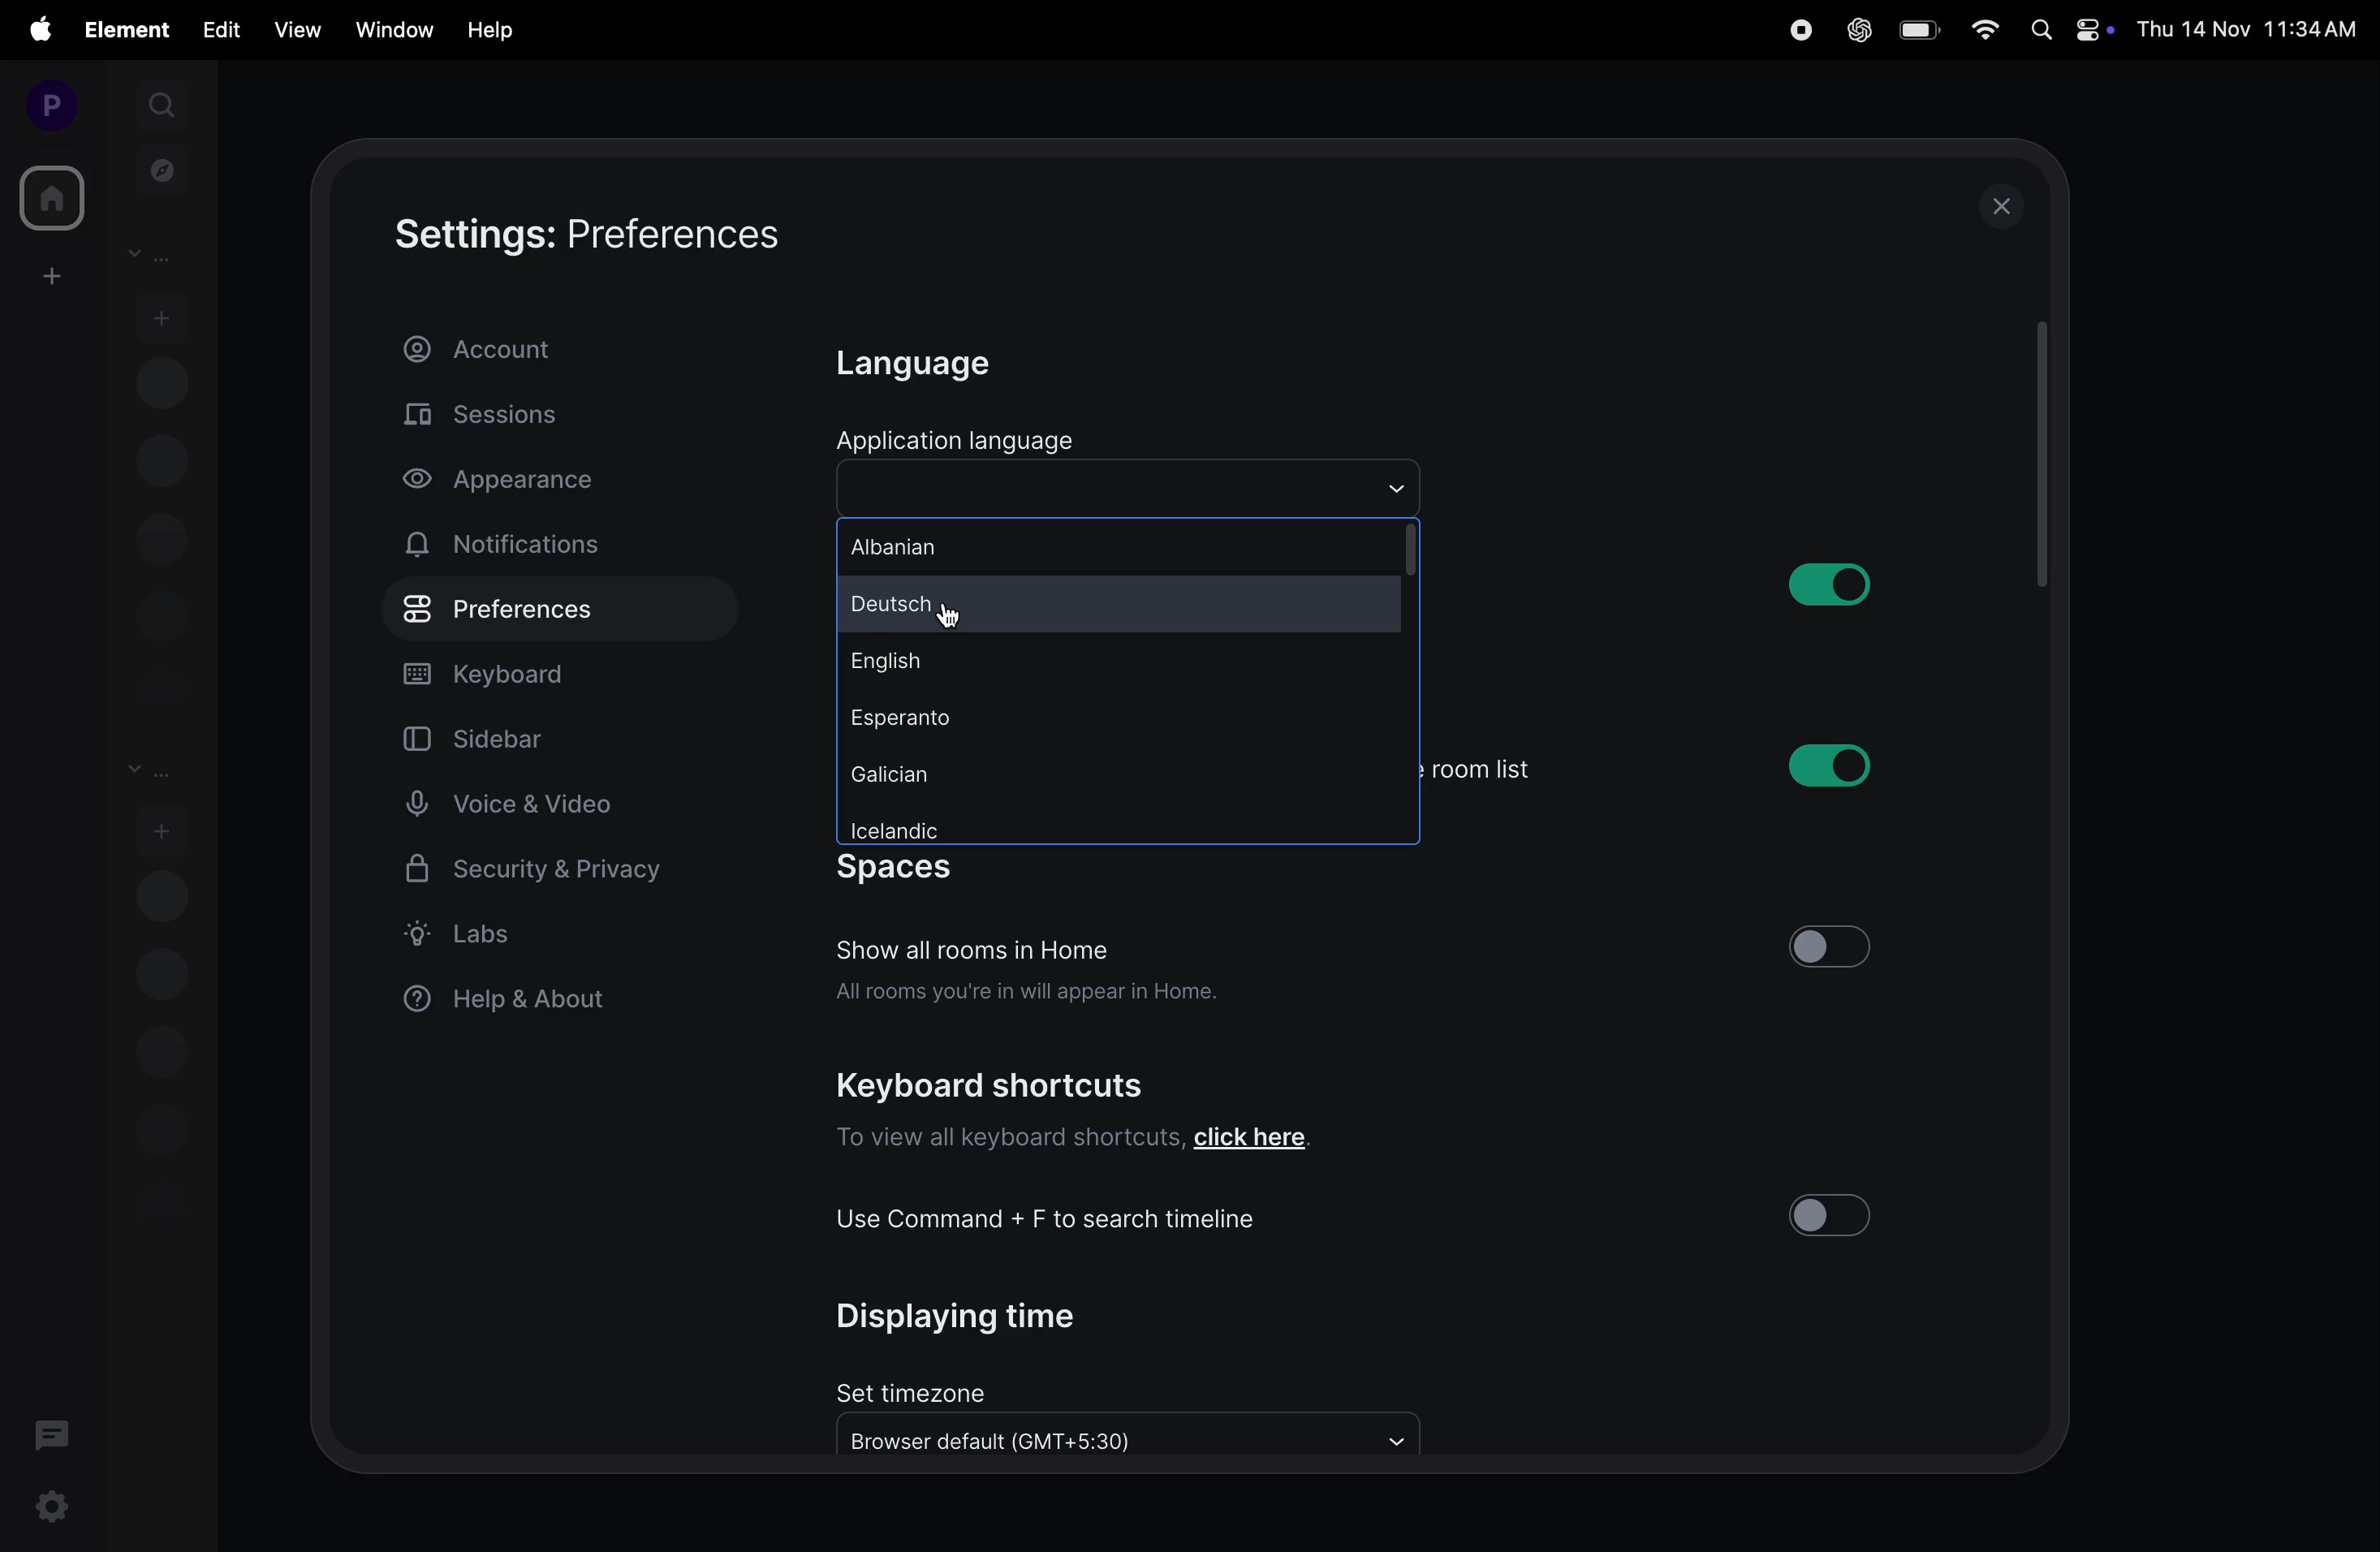 The width and height of the screenshot is (2380, 1552). I want to click on apple menu, so click(30, 31).